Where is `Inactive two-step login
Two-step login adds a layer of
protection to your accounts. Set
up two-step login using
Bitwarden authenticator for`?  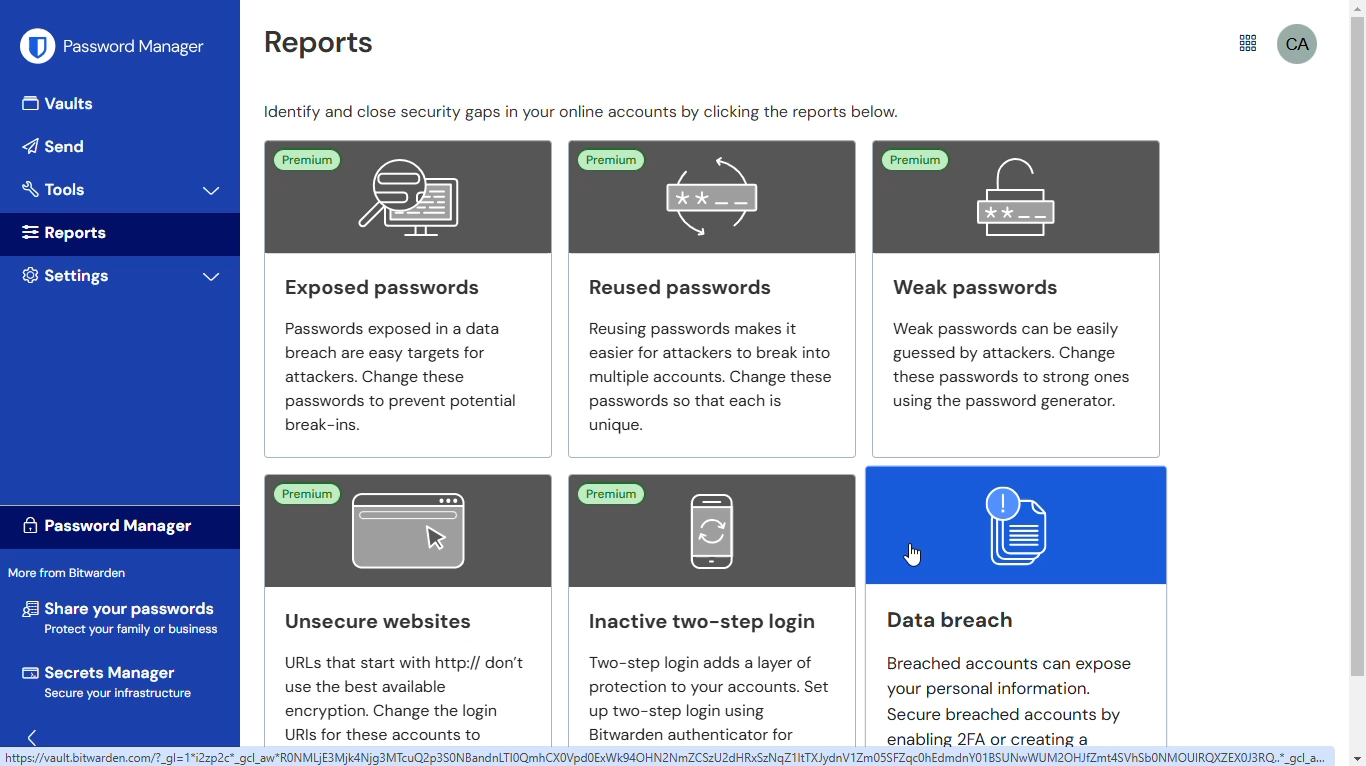
Inactive two-step login
Two-step login adds a layer of
protection to your accounts. Set
up two-step login using
Bitwarden authenticator for is located at coordinates (702, 672).